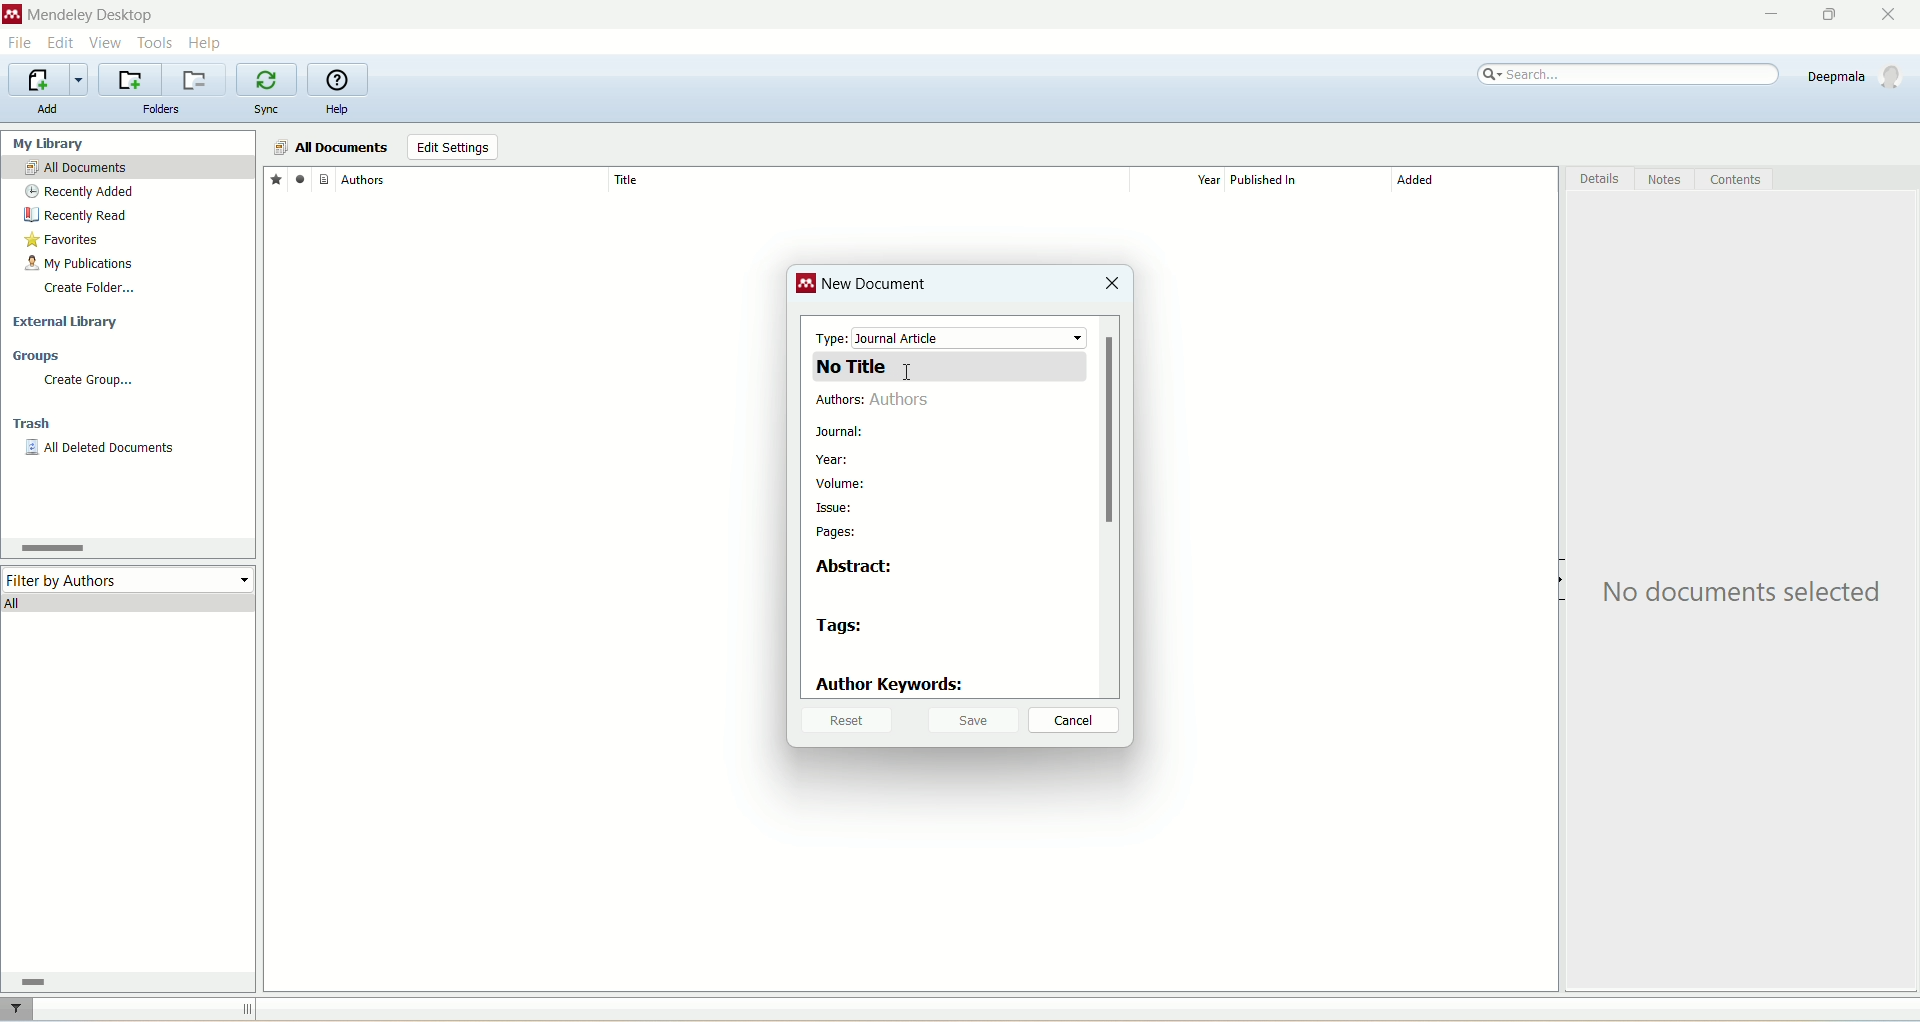  I want to click on sync, so click(269, 110).